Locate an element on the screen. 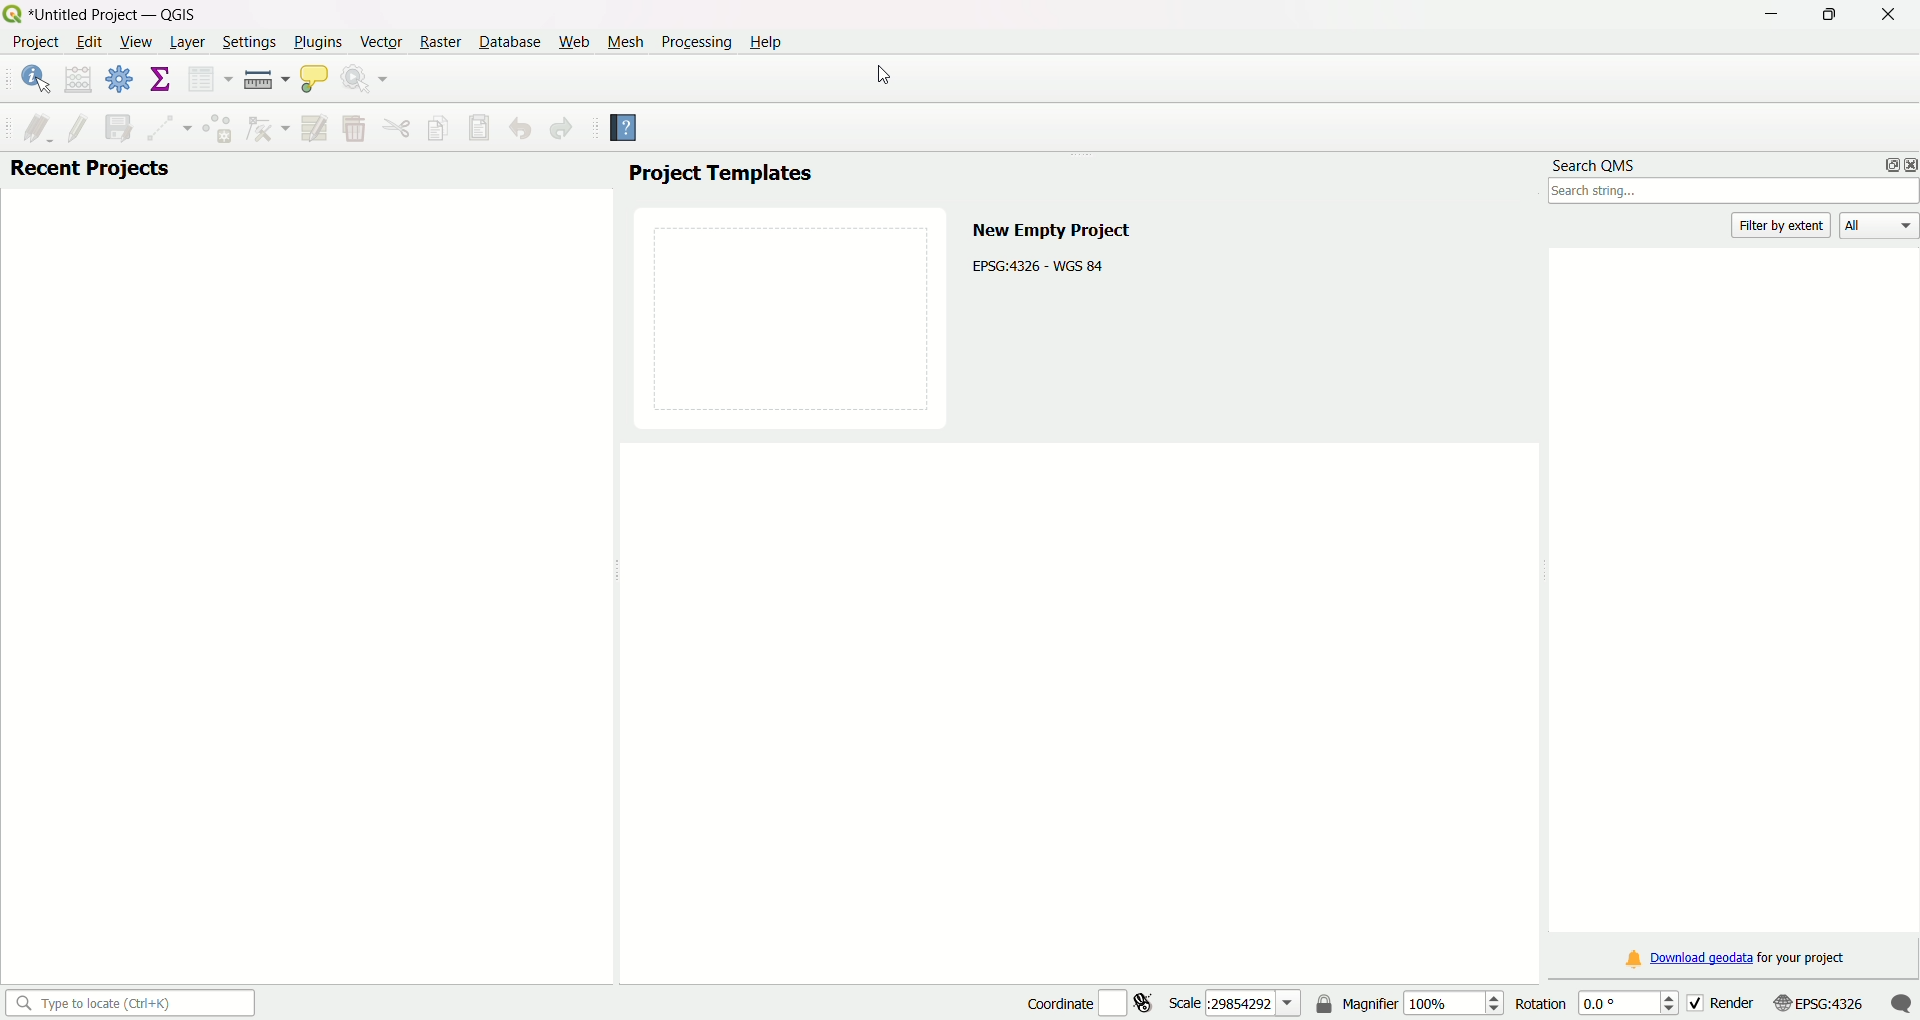  Download geodata for your project is located at coordinates (1737, 960).